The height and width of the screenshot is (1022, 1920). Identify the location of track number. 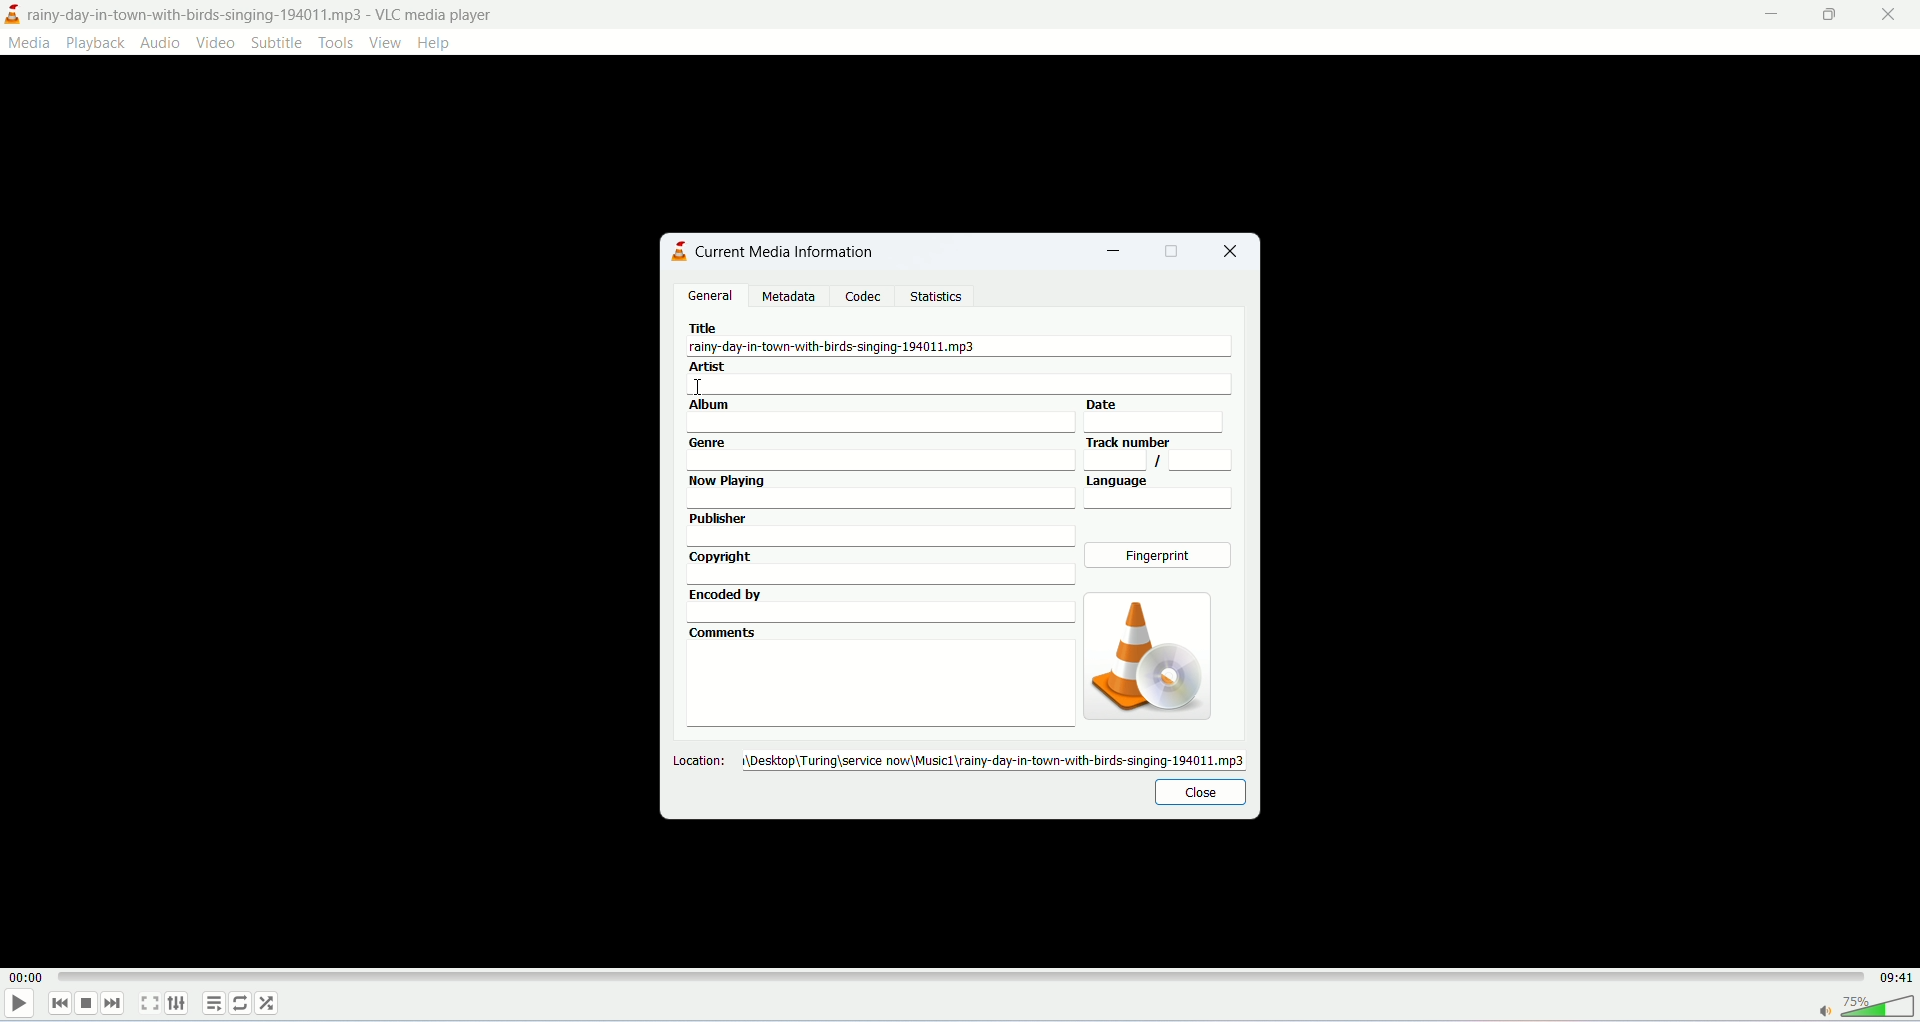
(1159, 453).